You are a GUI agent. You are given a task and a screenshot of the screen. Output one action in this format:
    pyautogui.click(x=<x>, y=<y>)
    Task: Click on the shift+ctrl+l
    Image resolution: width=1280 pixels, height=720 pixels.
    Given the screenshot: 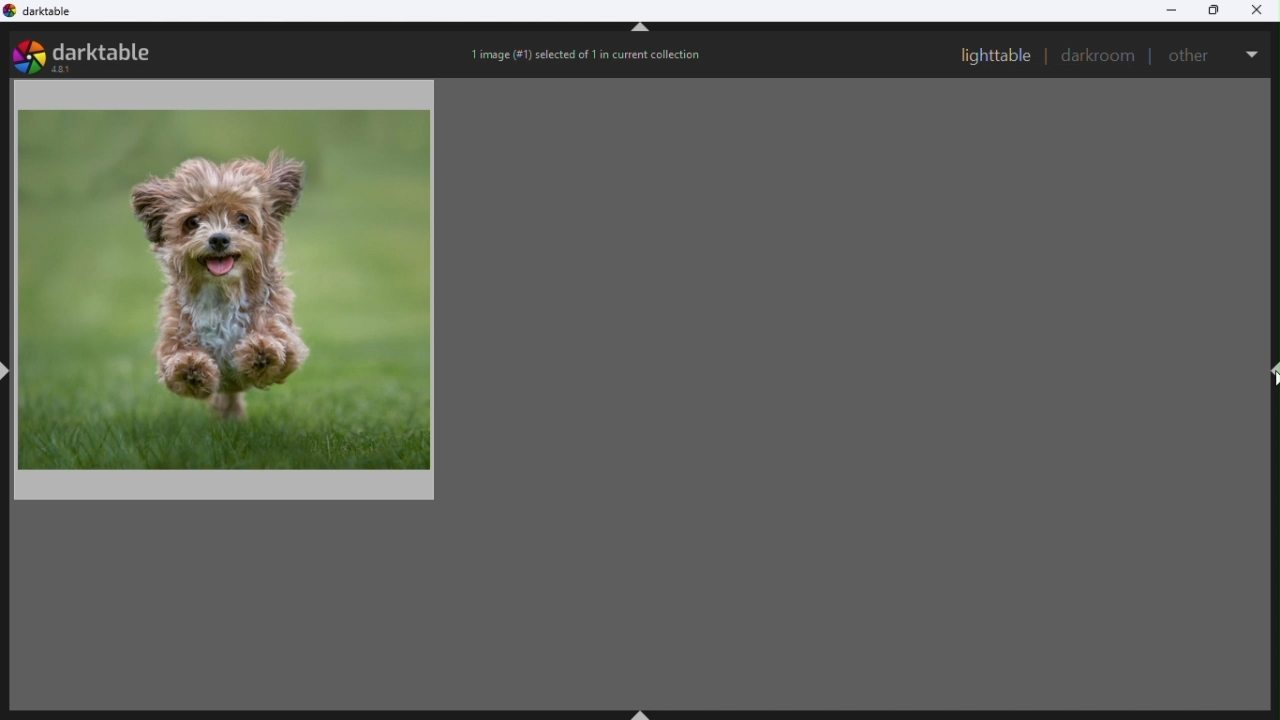 What is the action you would take?
    pyautogui.click(x=8, y=369)
    